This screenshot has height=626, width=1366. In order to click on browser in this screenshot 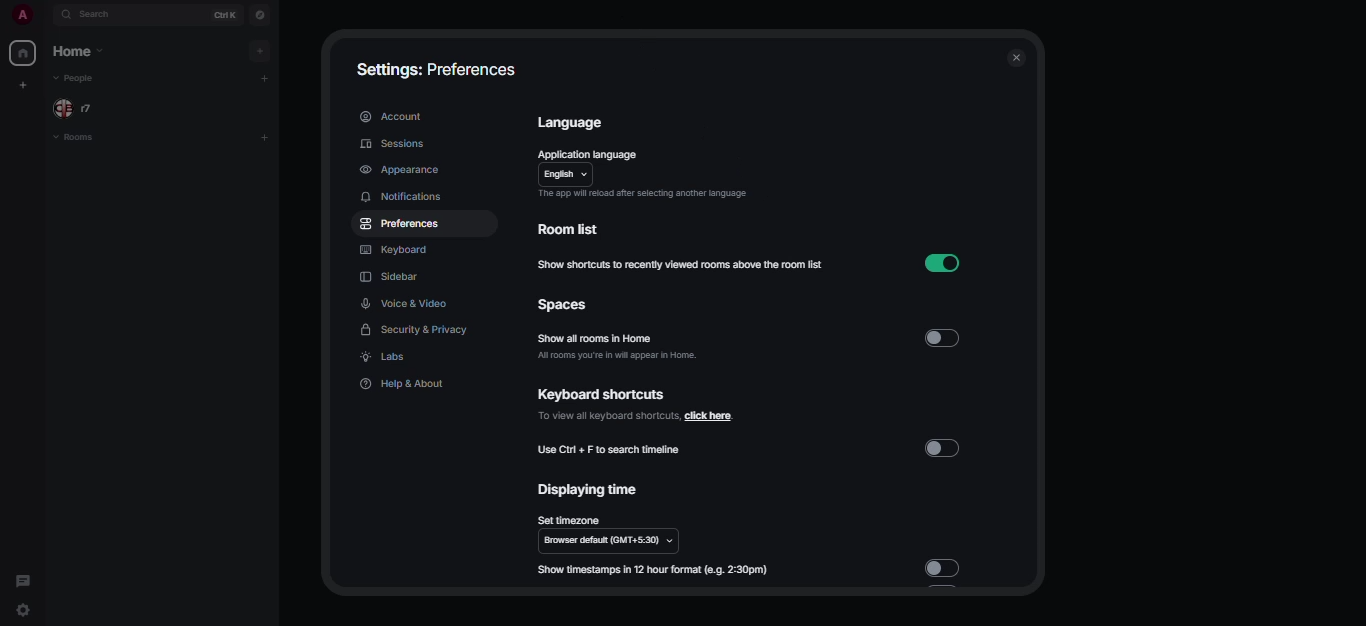, I will do `click(610, 541)`.